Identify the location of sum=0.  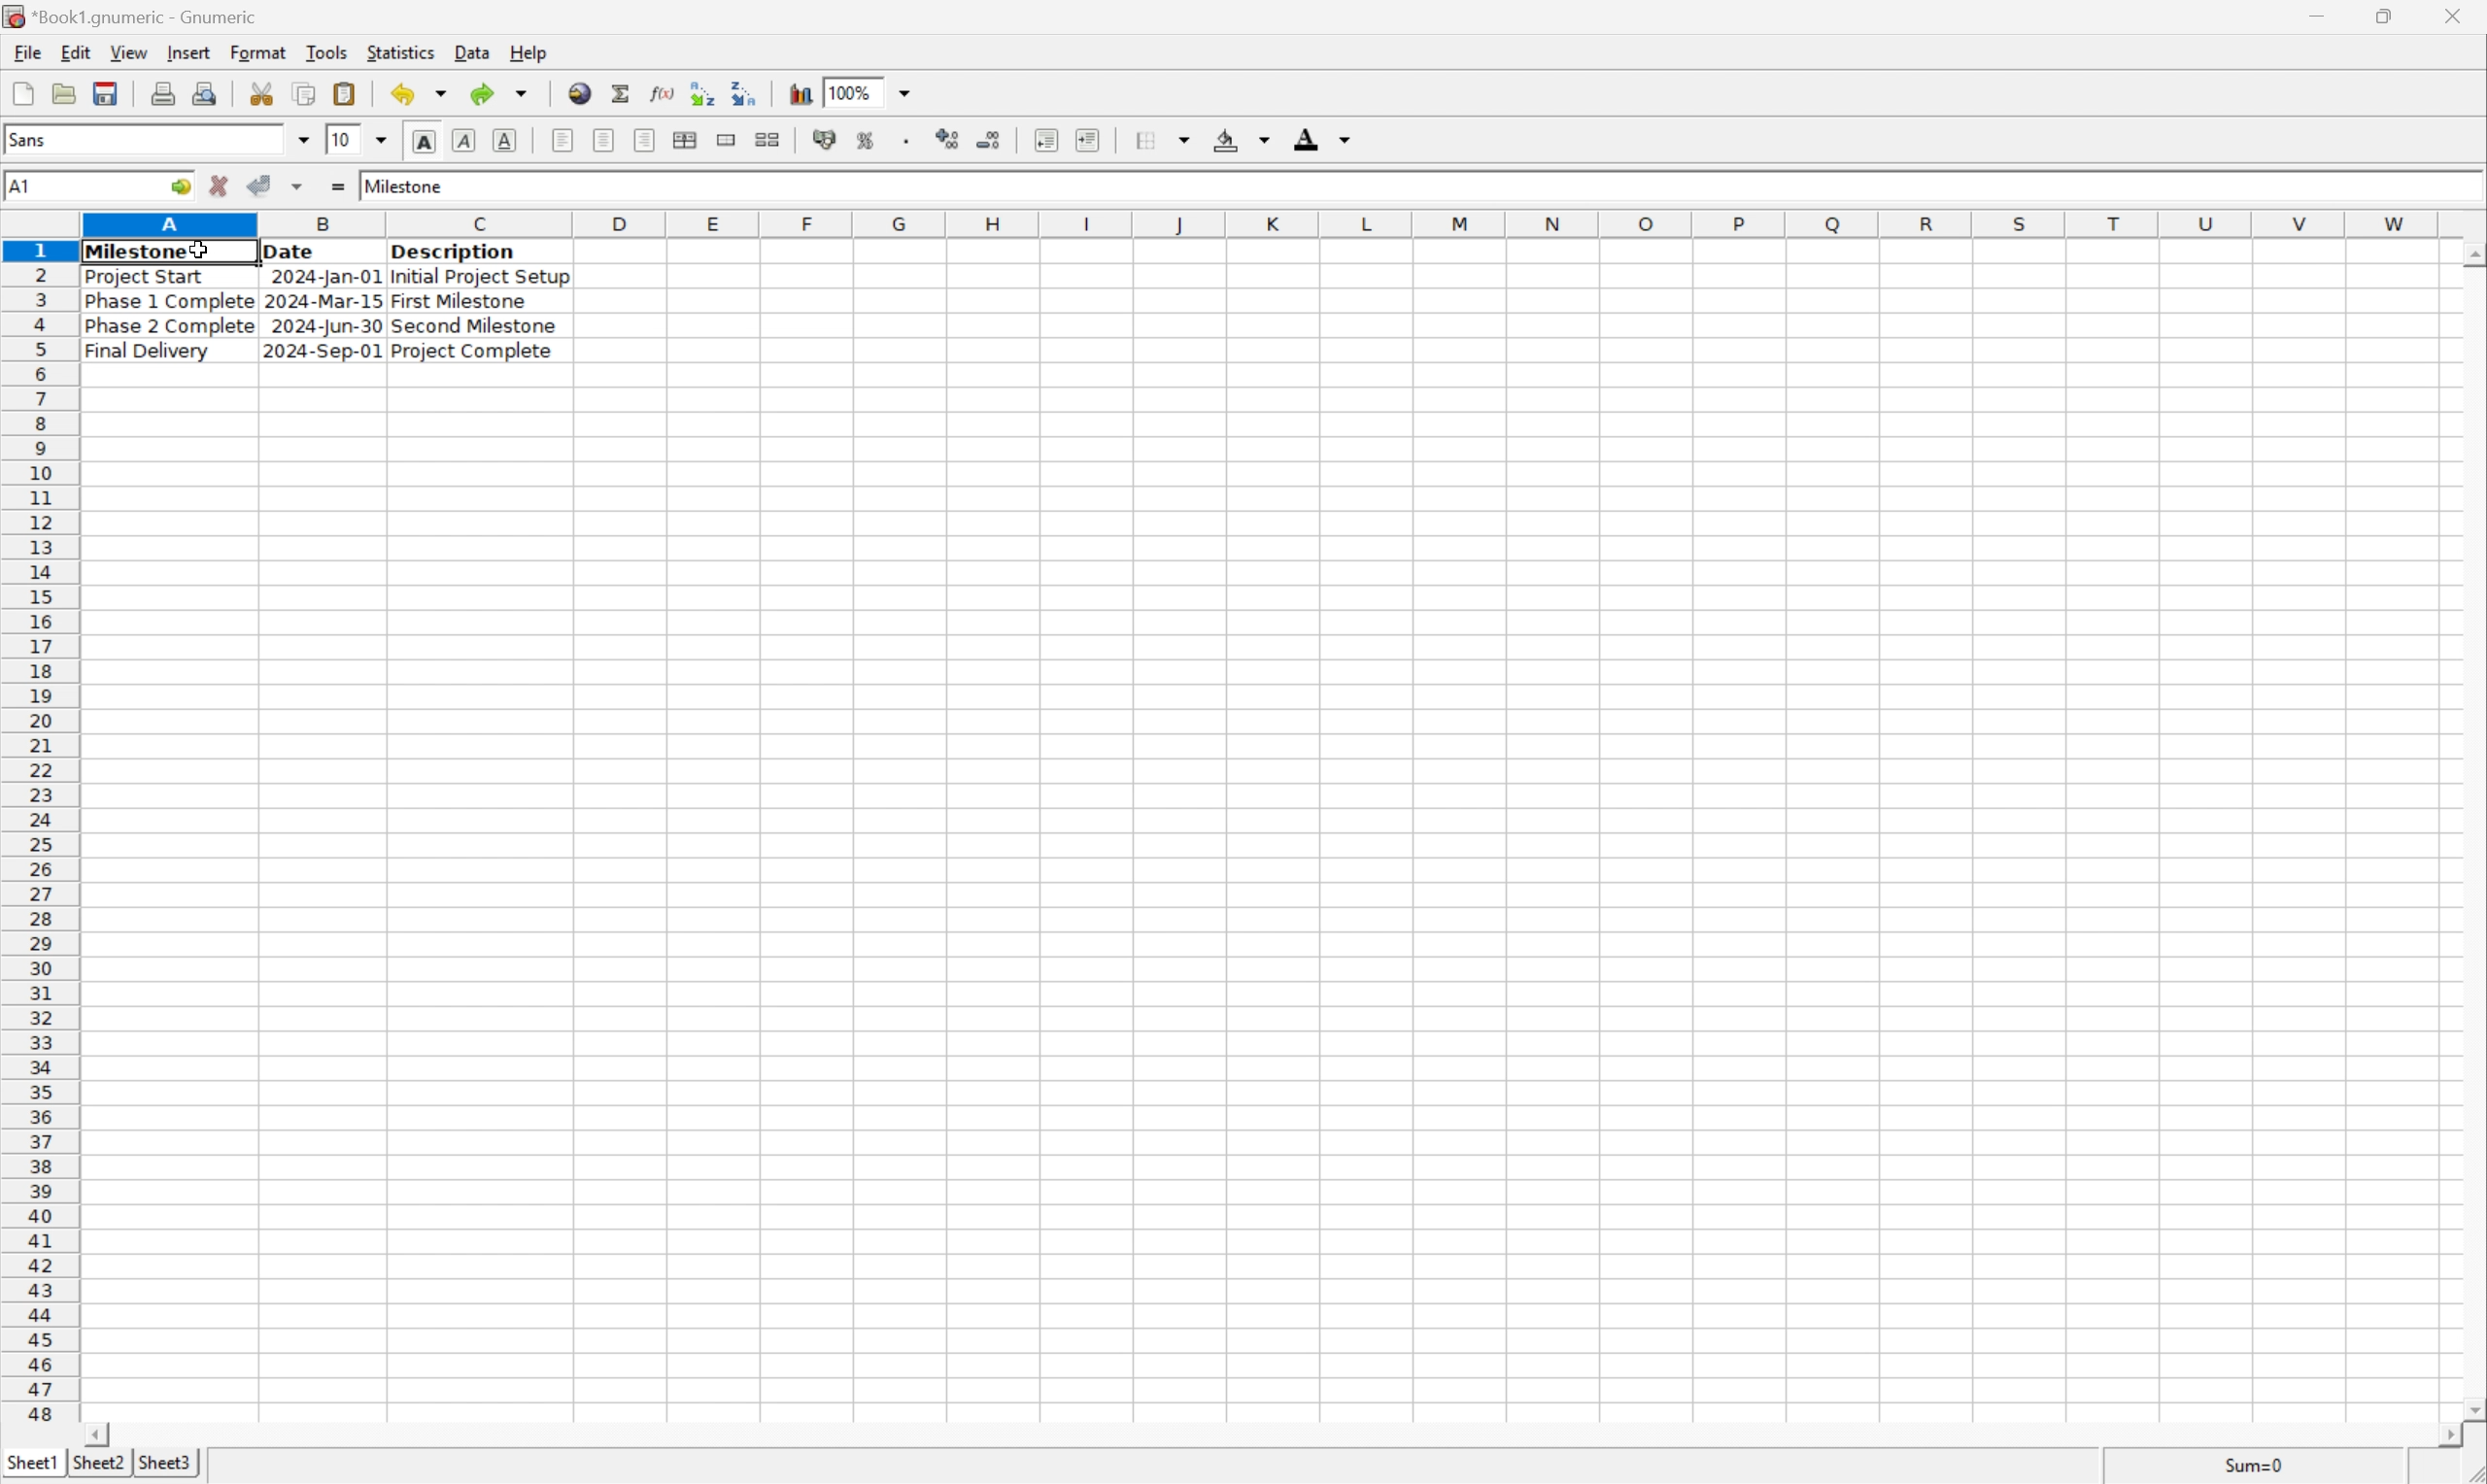
(2251, 1468).